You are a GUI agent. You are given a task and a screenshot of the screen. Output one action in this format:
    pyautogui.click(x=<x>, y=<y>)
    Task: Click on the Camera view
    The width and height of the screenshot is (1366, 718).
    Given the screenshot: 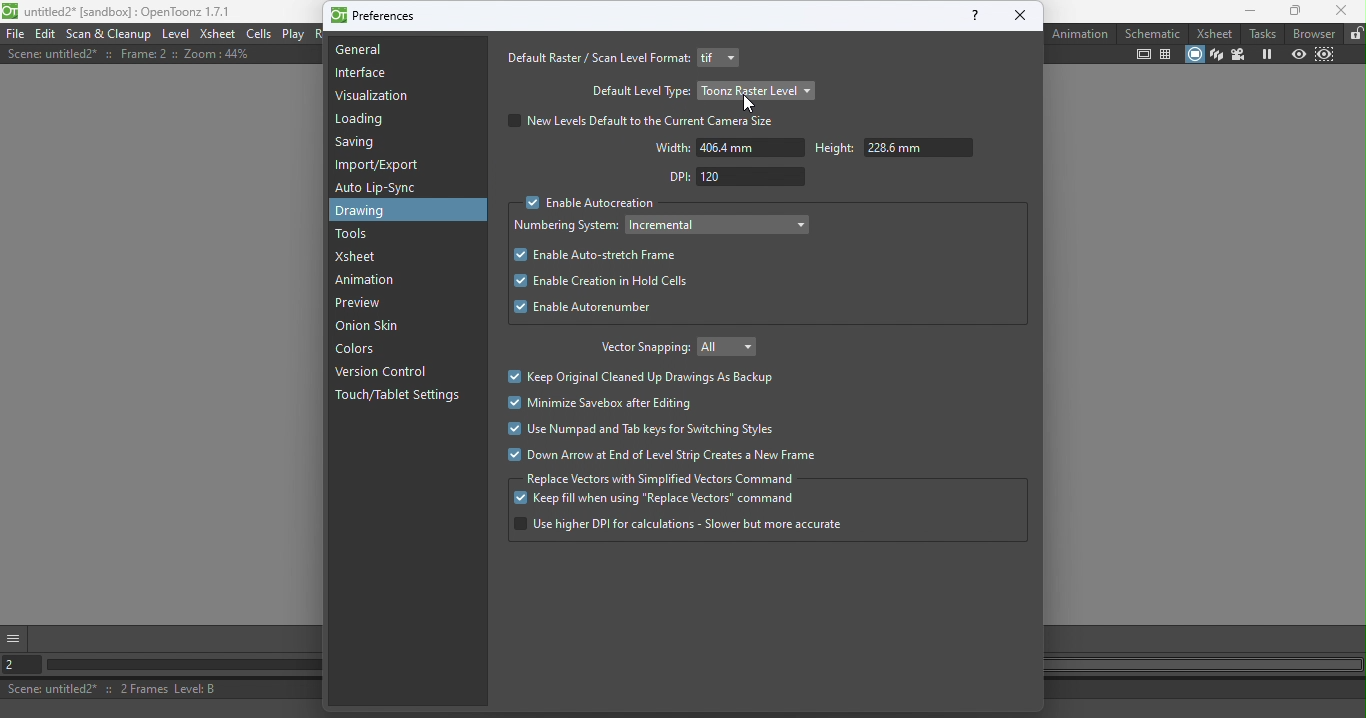 What is the action you would take?
    pyautogui.click(x=1237, y=54)
    